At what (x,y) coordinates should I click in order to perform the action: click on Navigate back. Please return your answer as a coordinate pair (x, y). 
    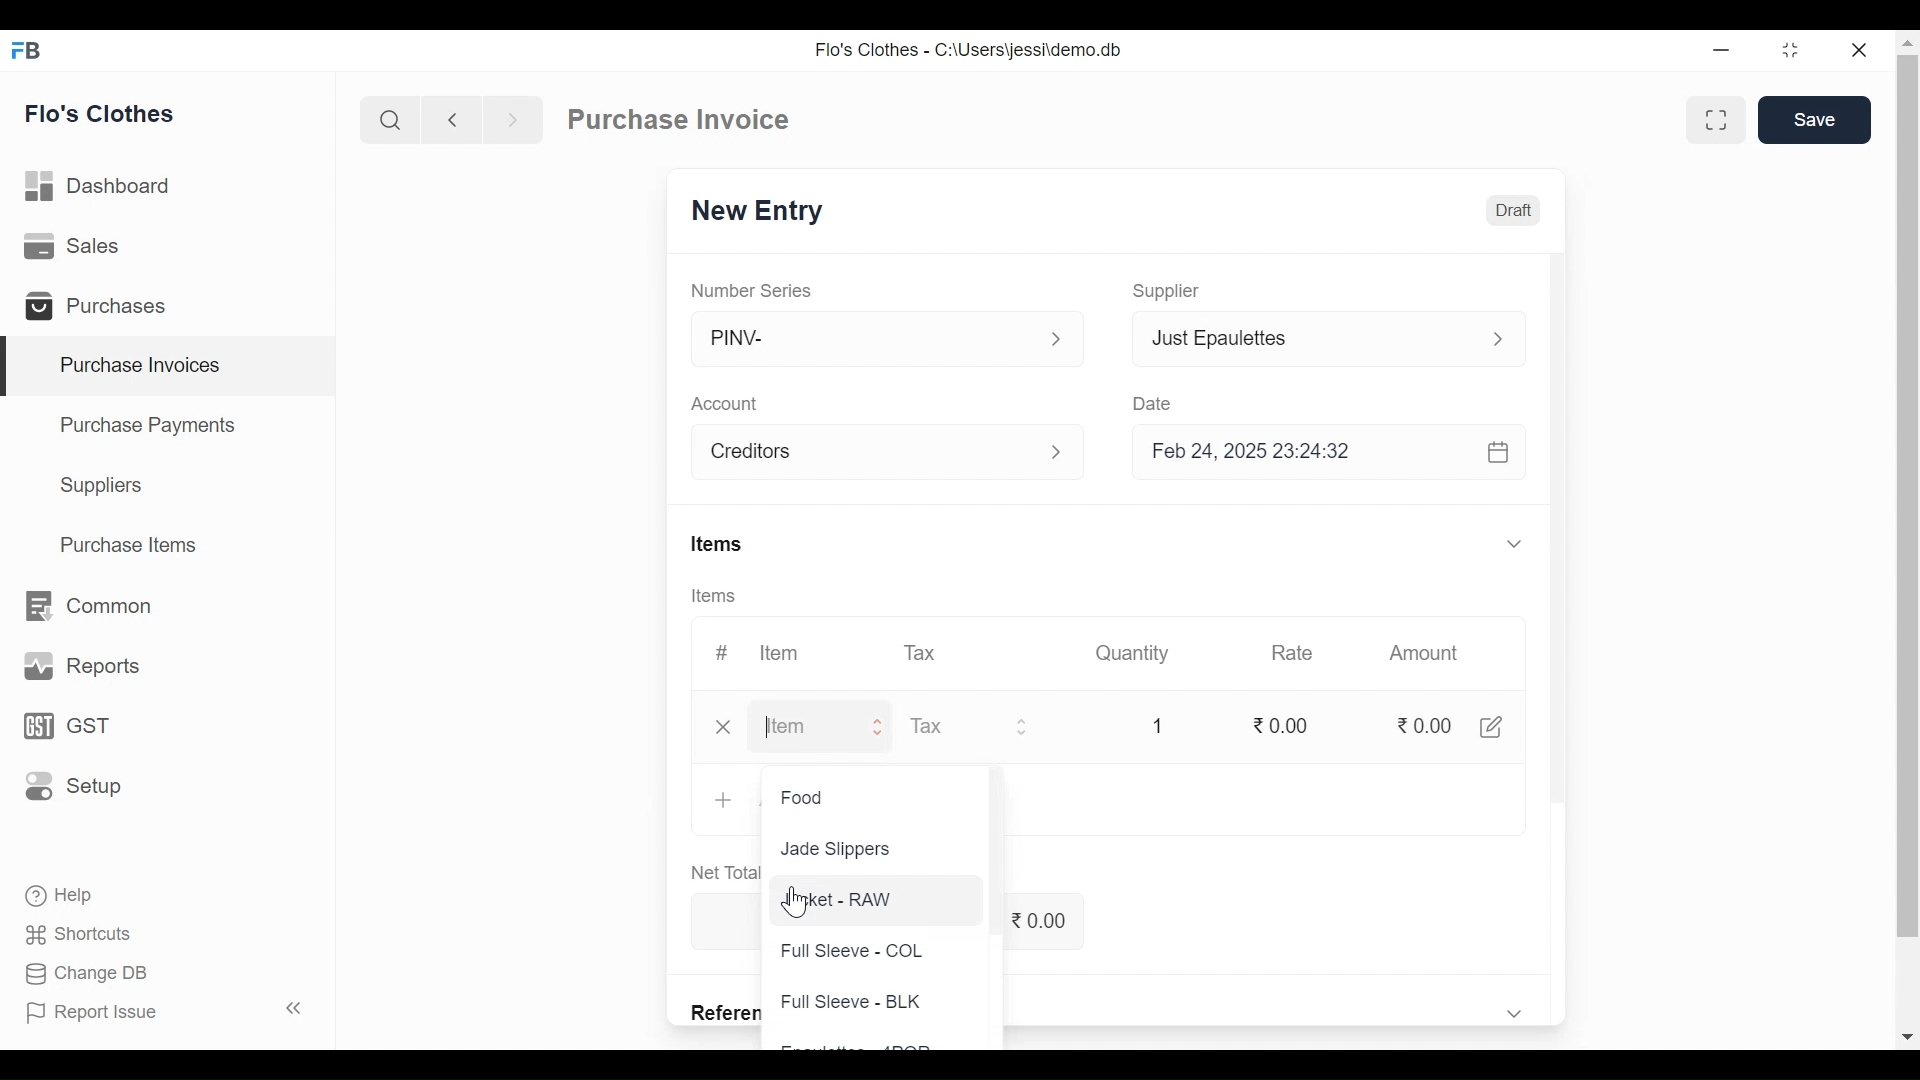
    Looking at the image, I should click on (448, 120).